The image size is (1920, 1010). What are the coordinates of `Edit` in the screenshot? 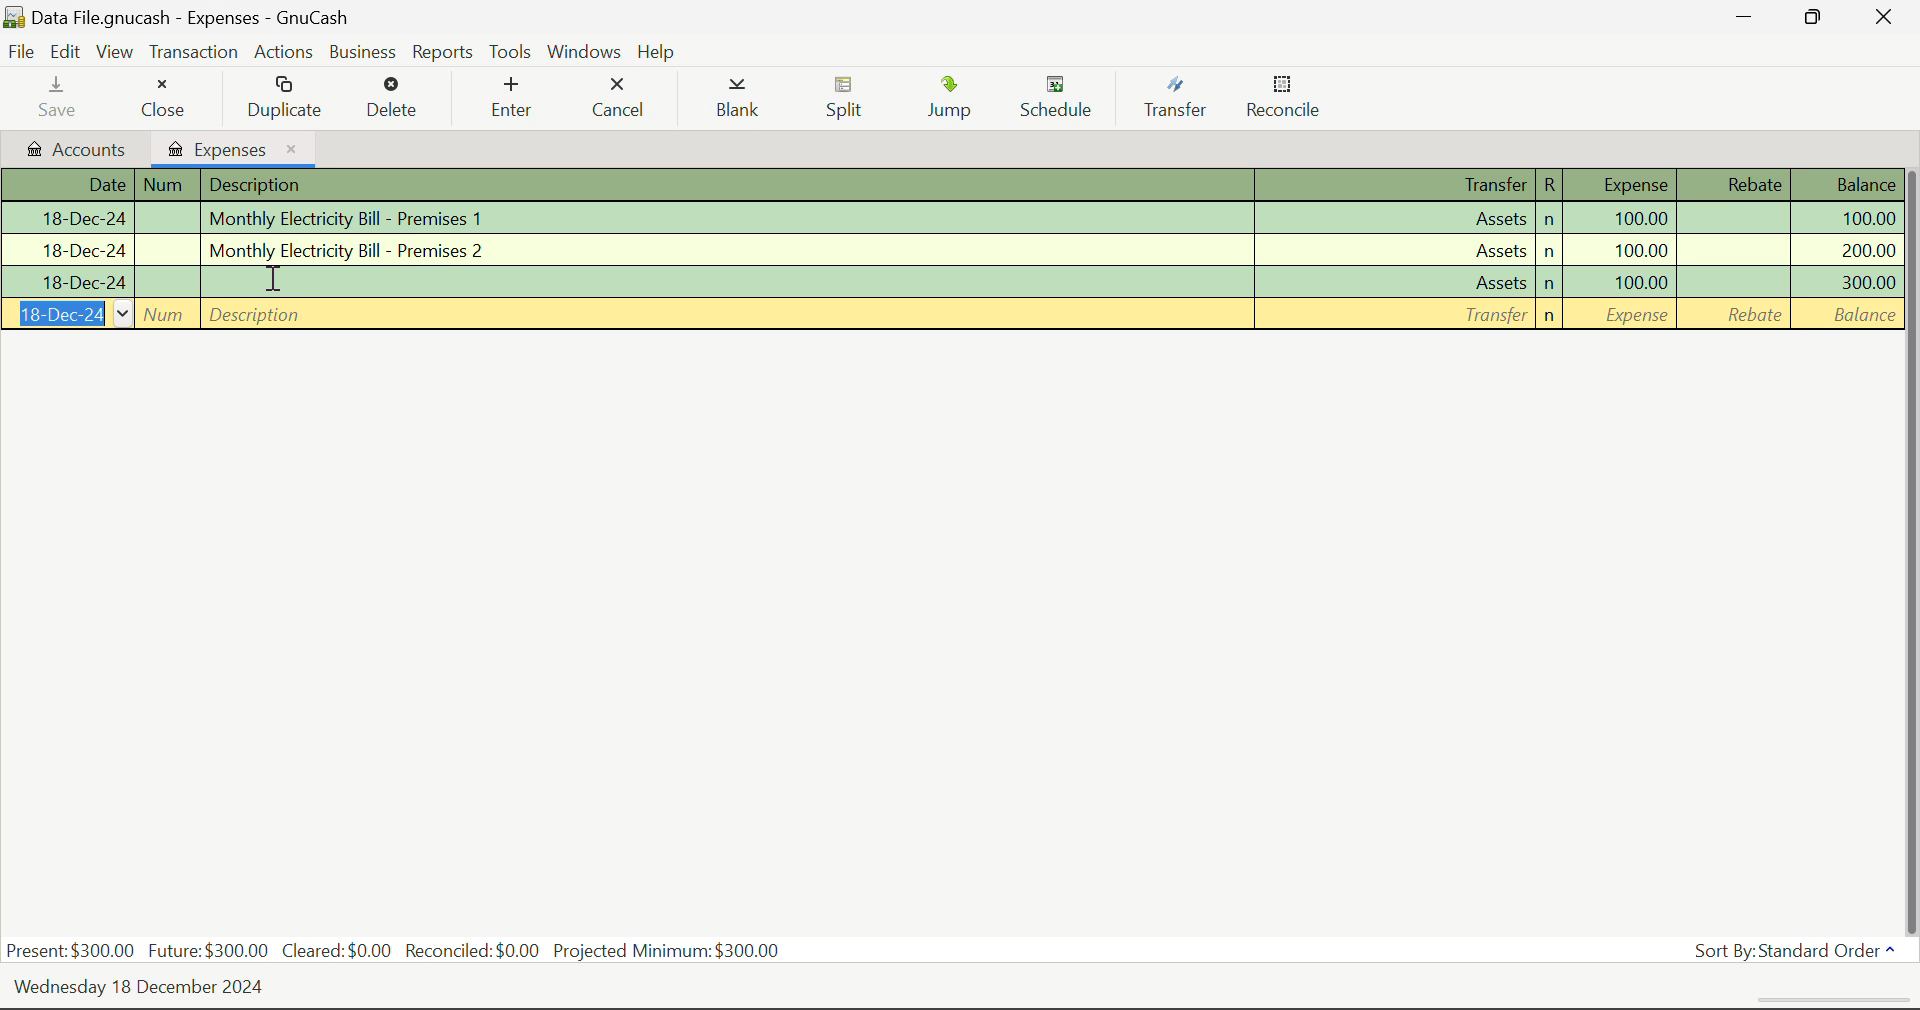 It's located at (68, 53).